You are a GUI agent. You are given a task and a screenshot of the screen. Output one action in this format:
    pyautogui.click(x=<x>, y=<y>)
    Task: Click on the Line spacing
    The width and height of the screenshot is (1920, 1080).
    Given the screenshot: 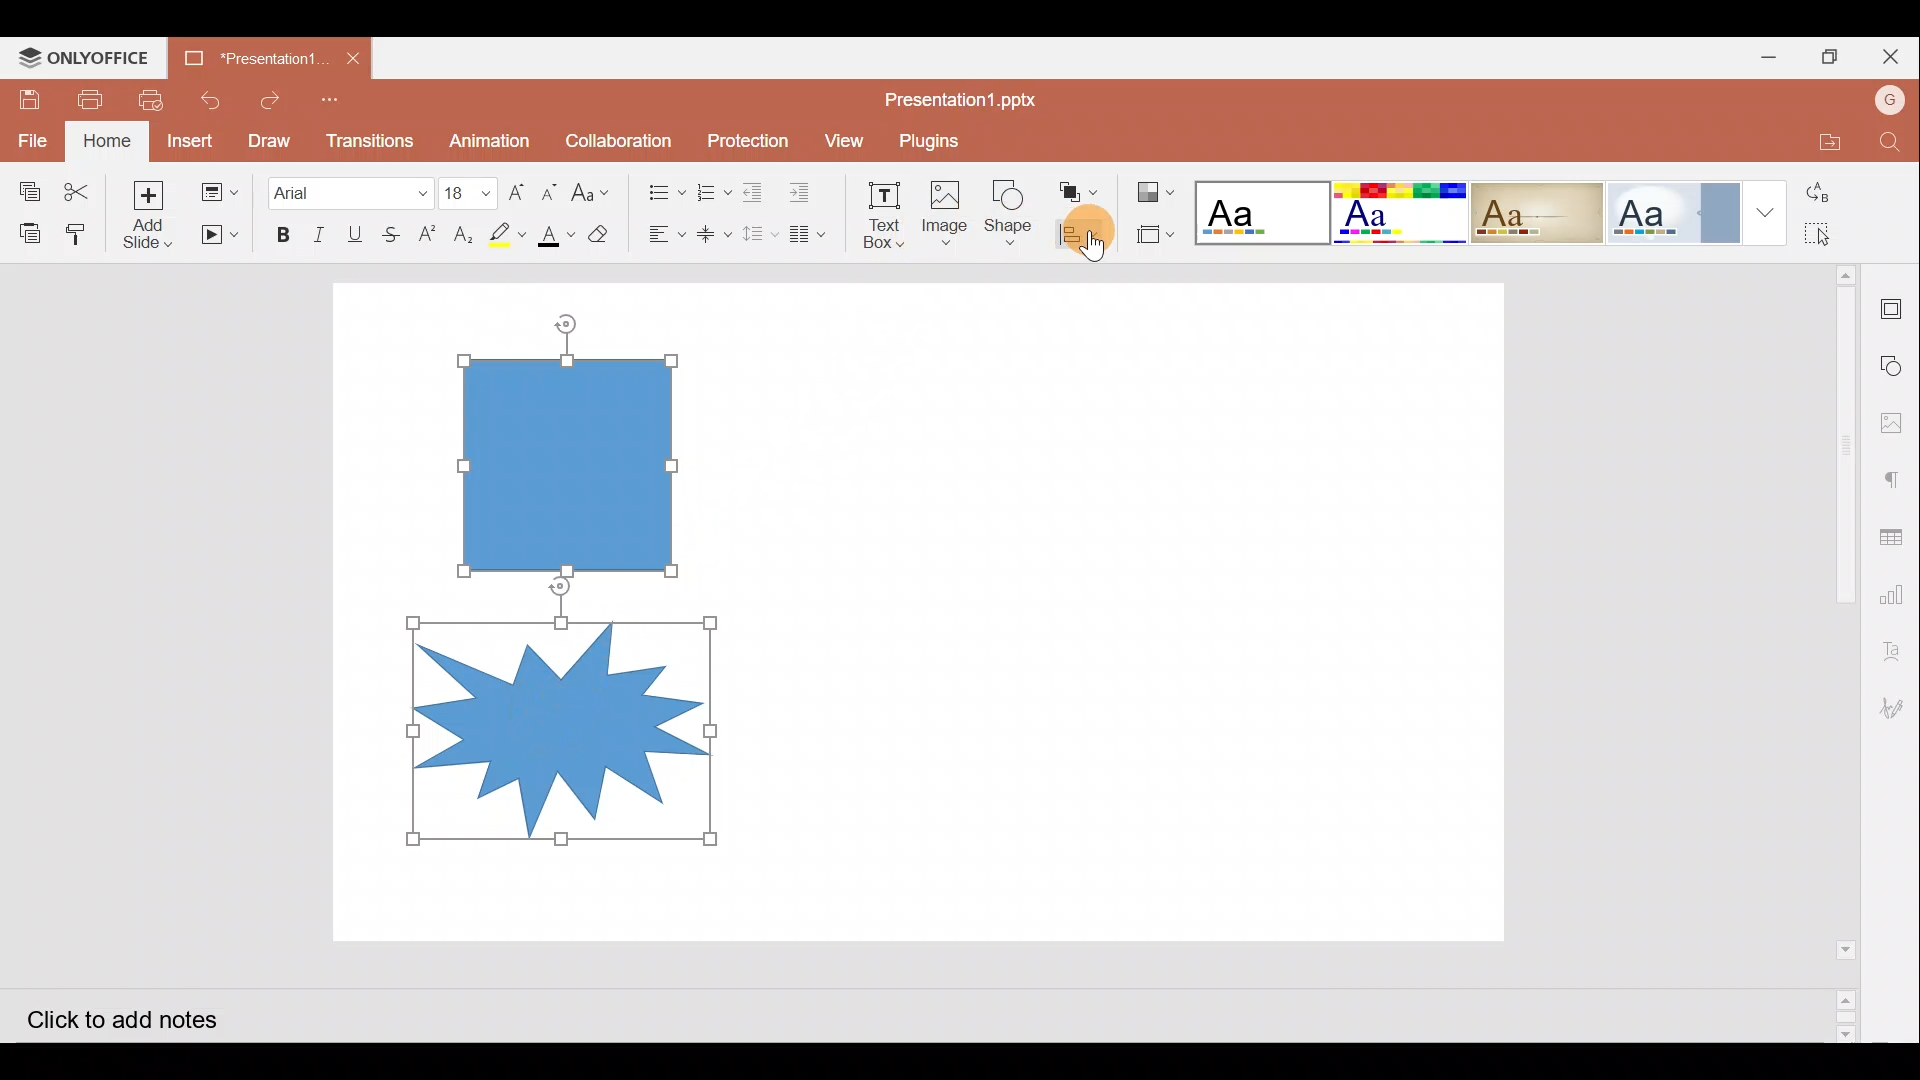 What is the action you would take?
    pyautogui.click(x=760, y=235)
    